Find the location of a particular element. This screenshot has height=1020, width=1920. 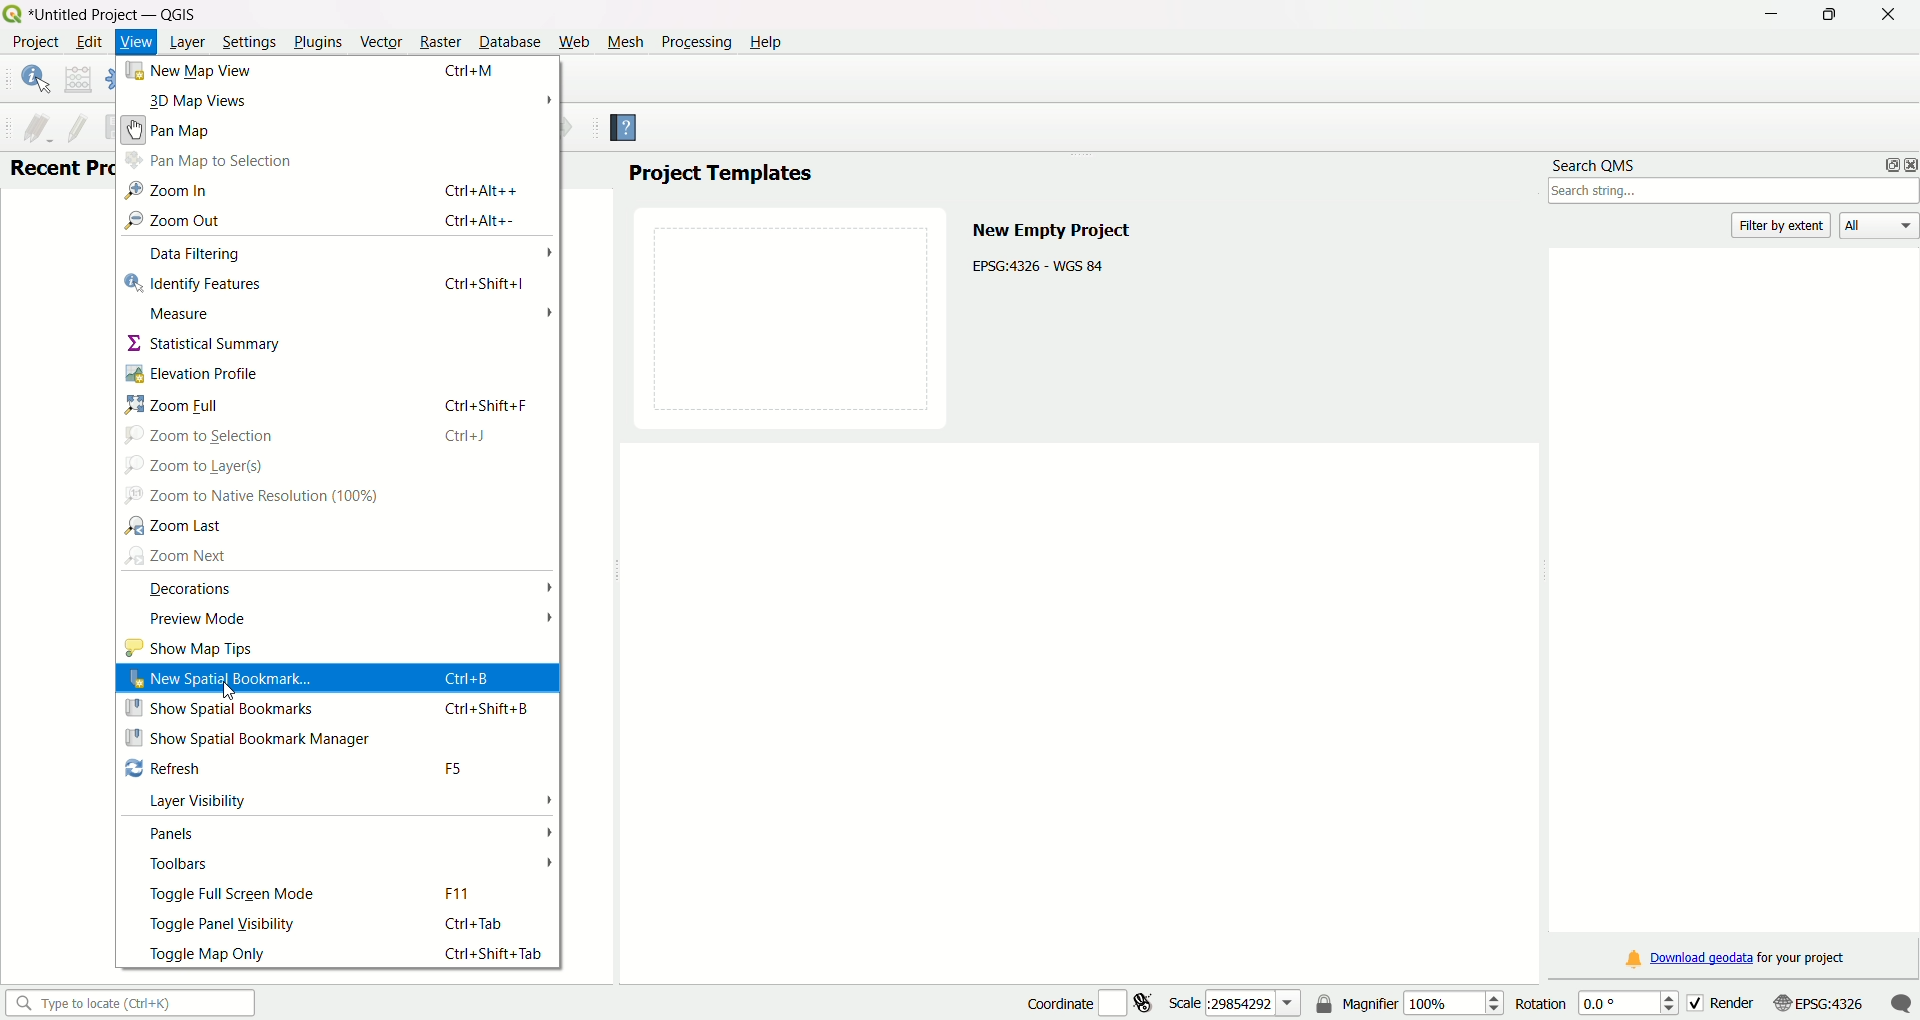

refresh is located at coordinates (164, 768).